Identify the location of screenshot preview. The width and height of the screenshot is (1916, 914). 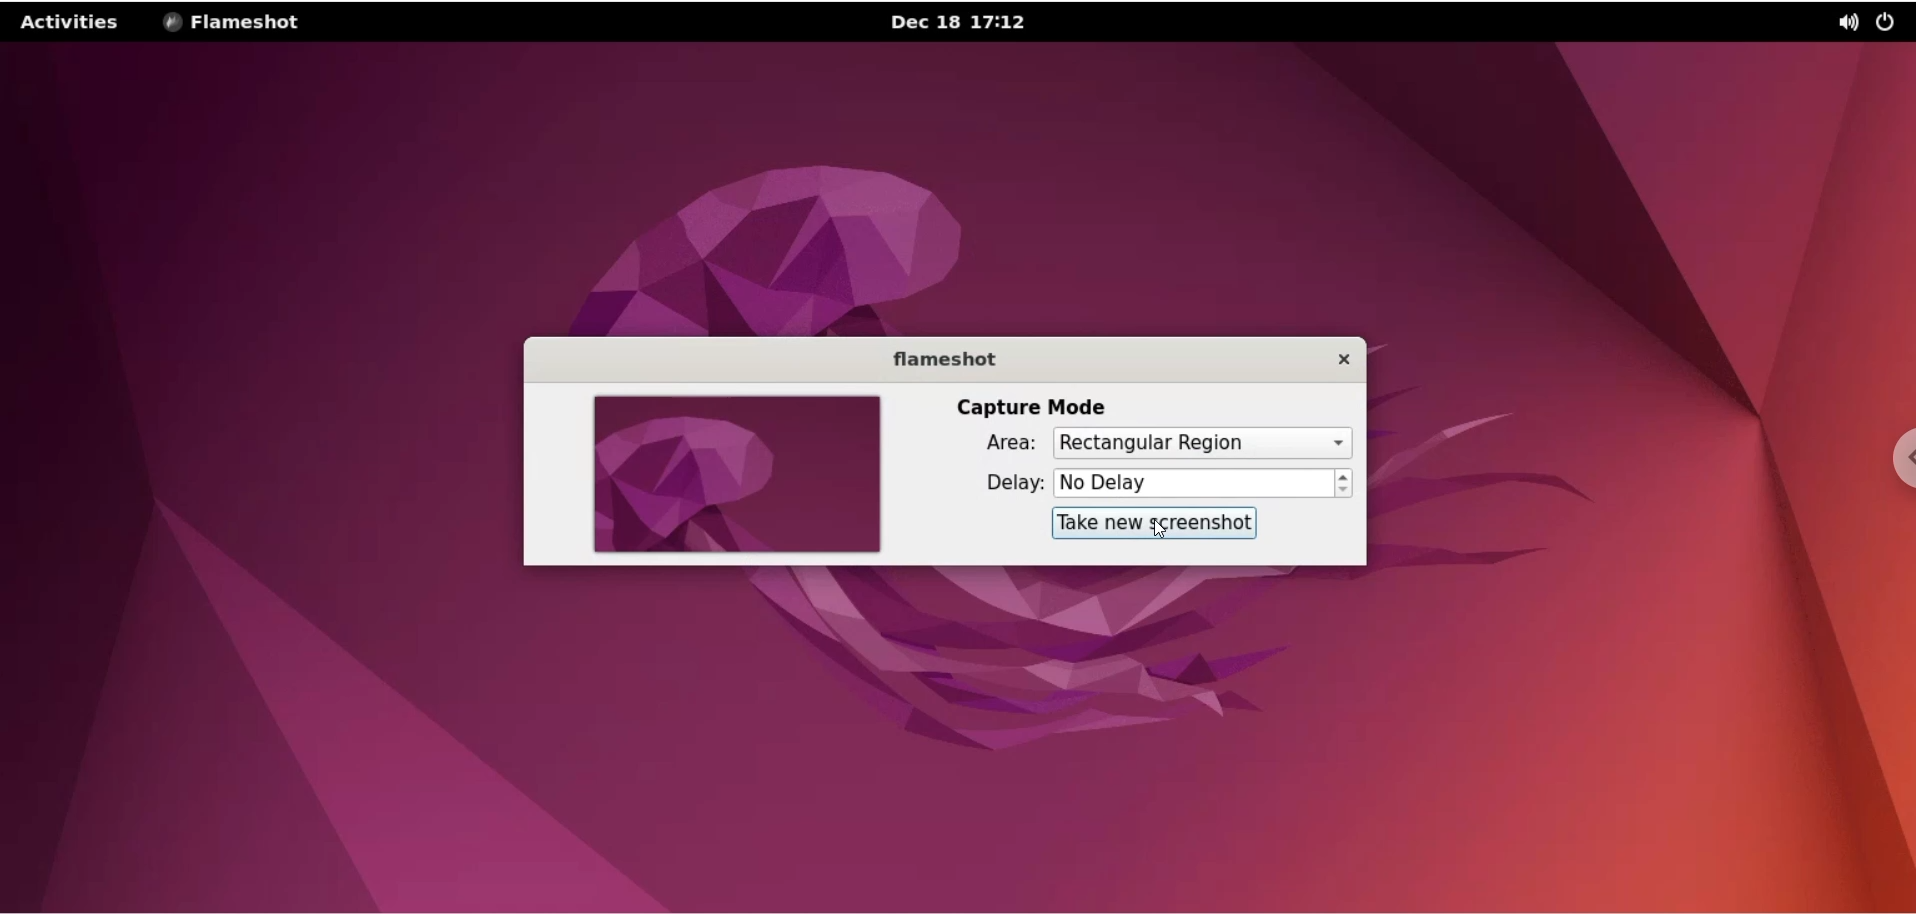
(735, 474).